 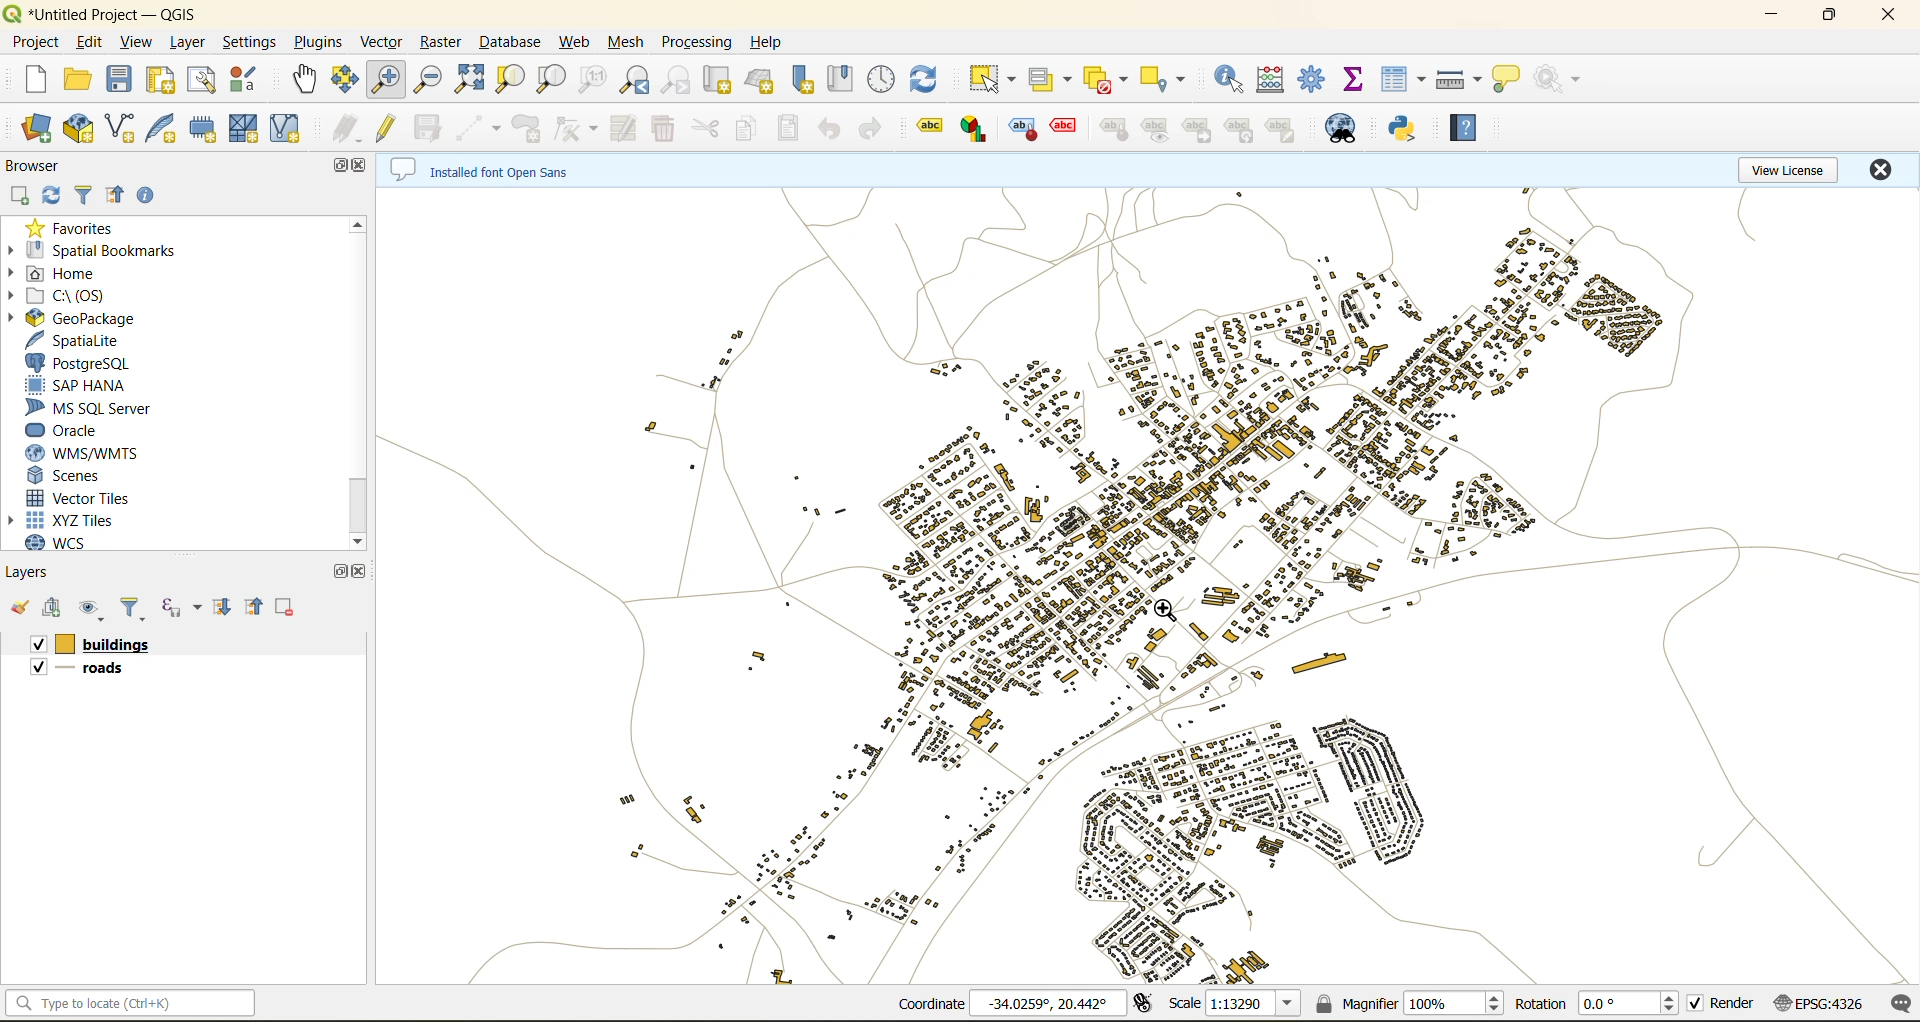 What do you see at coordinates (1198, 131) in the screenshot?
I see `Forward Label` at bounding box center [1198, 131].